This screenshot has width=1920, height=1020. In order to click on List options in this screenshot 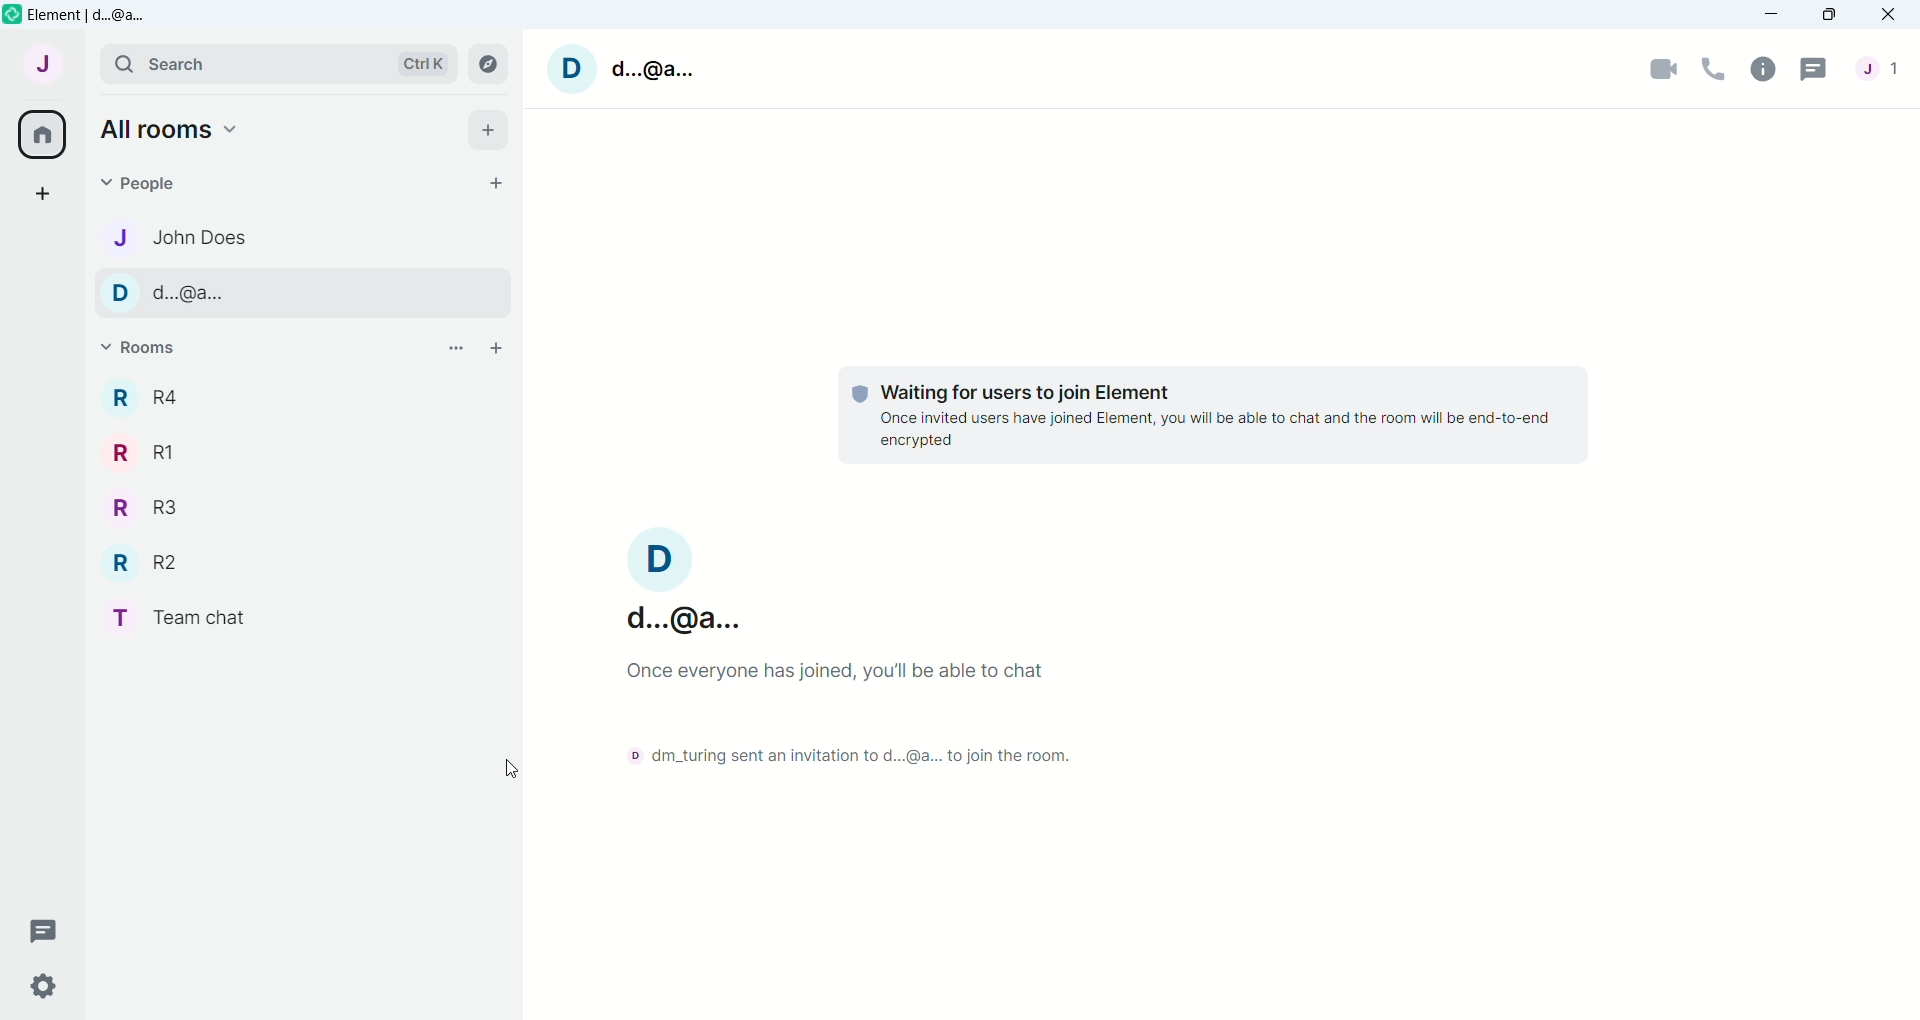, I will do `click(457, 348)`.